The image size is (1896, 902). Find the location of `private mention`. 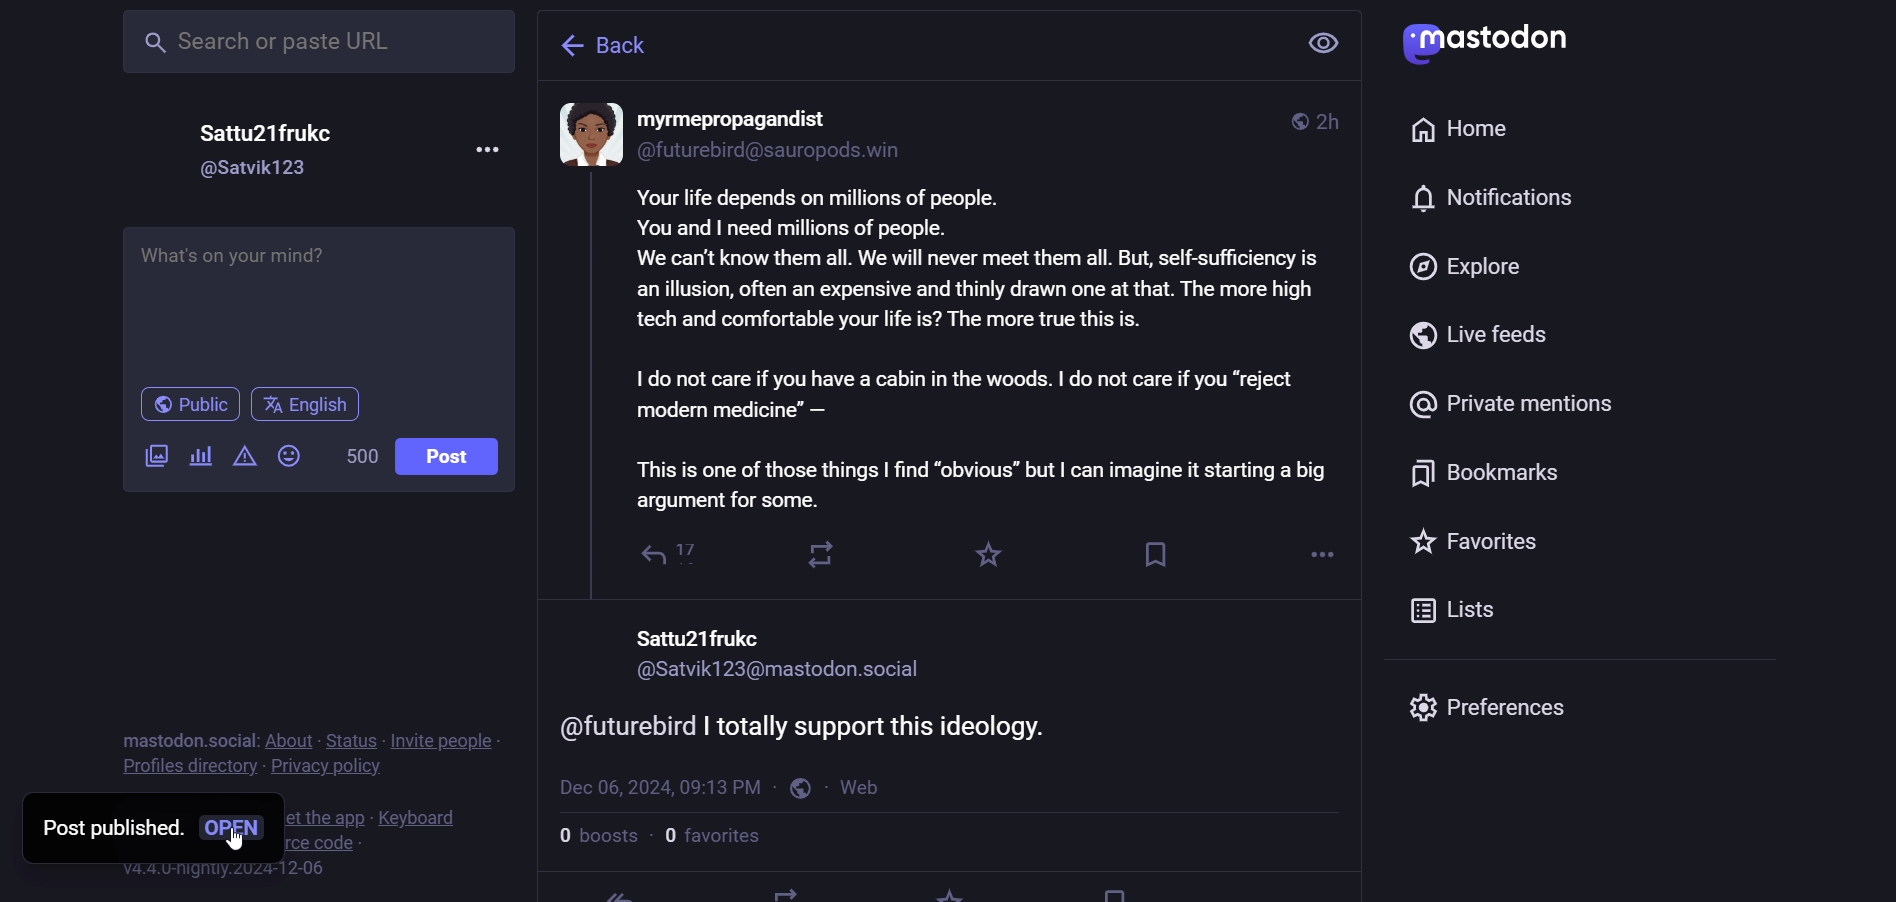

private mention is located at coordinates (1507, 406).